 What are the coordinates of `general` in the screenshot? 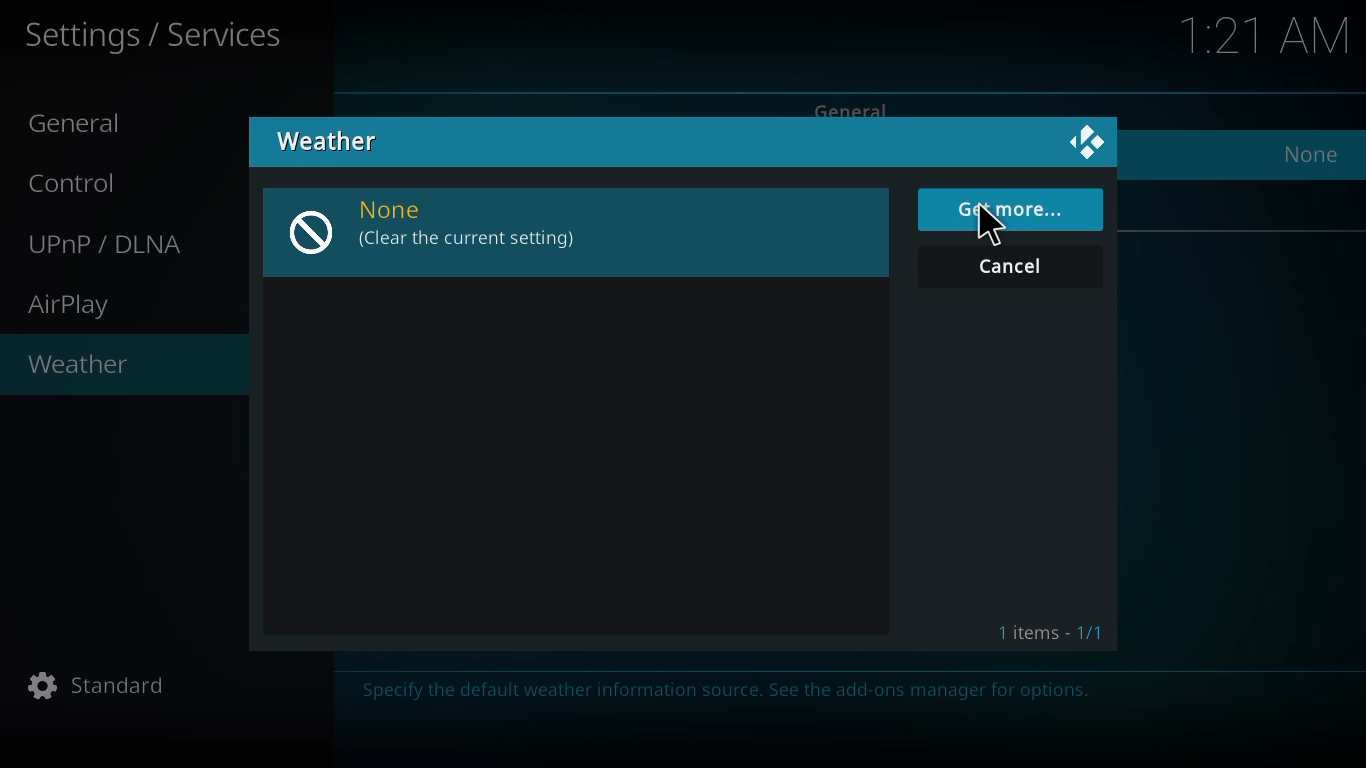 It's located at (855, 107).